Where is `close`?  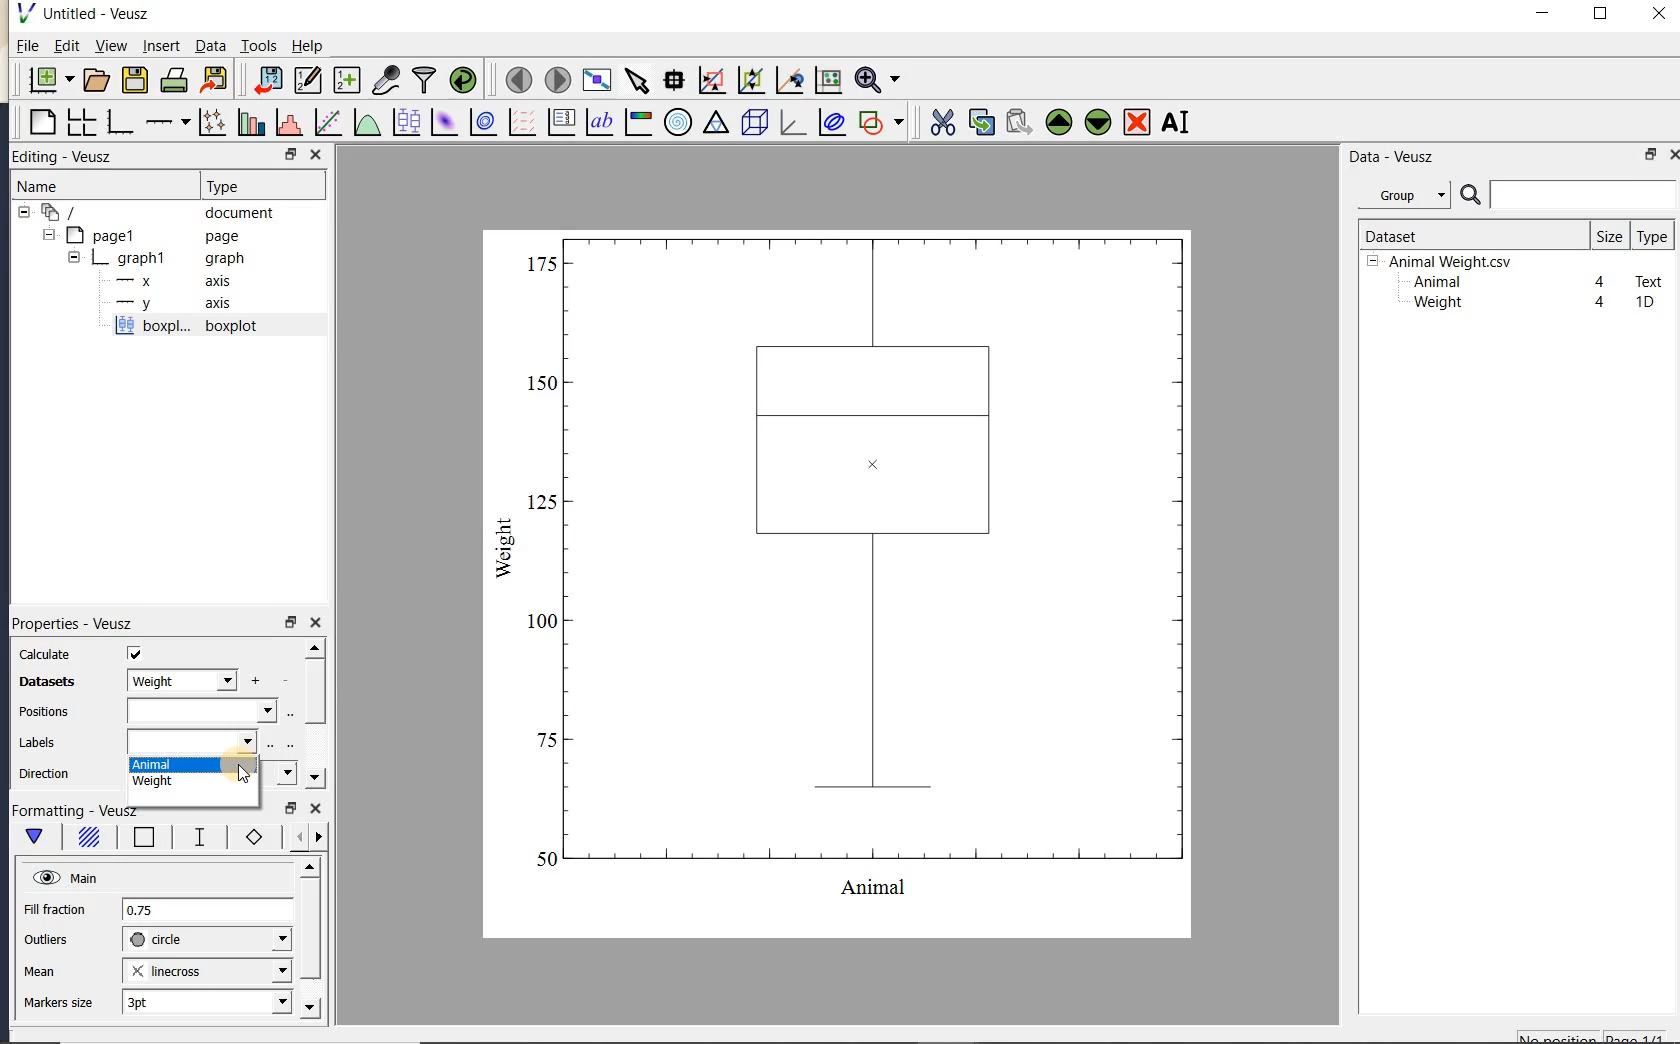
close is located at coordinates (1659, 15).